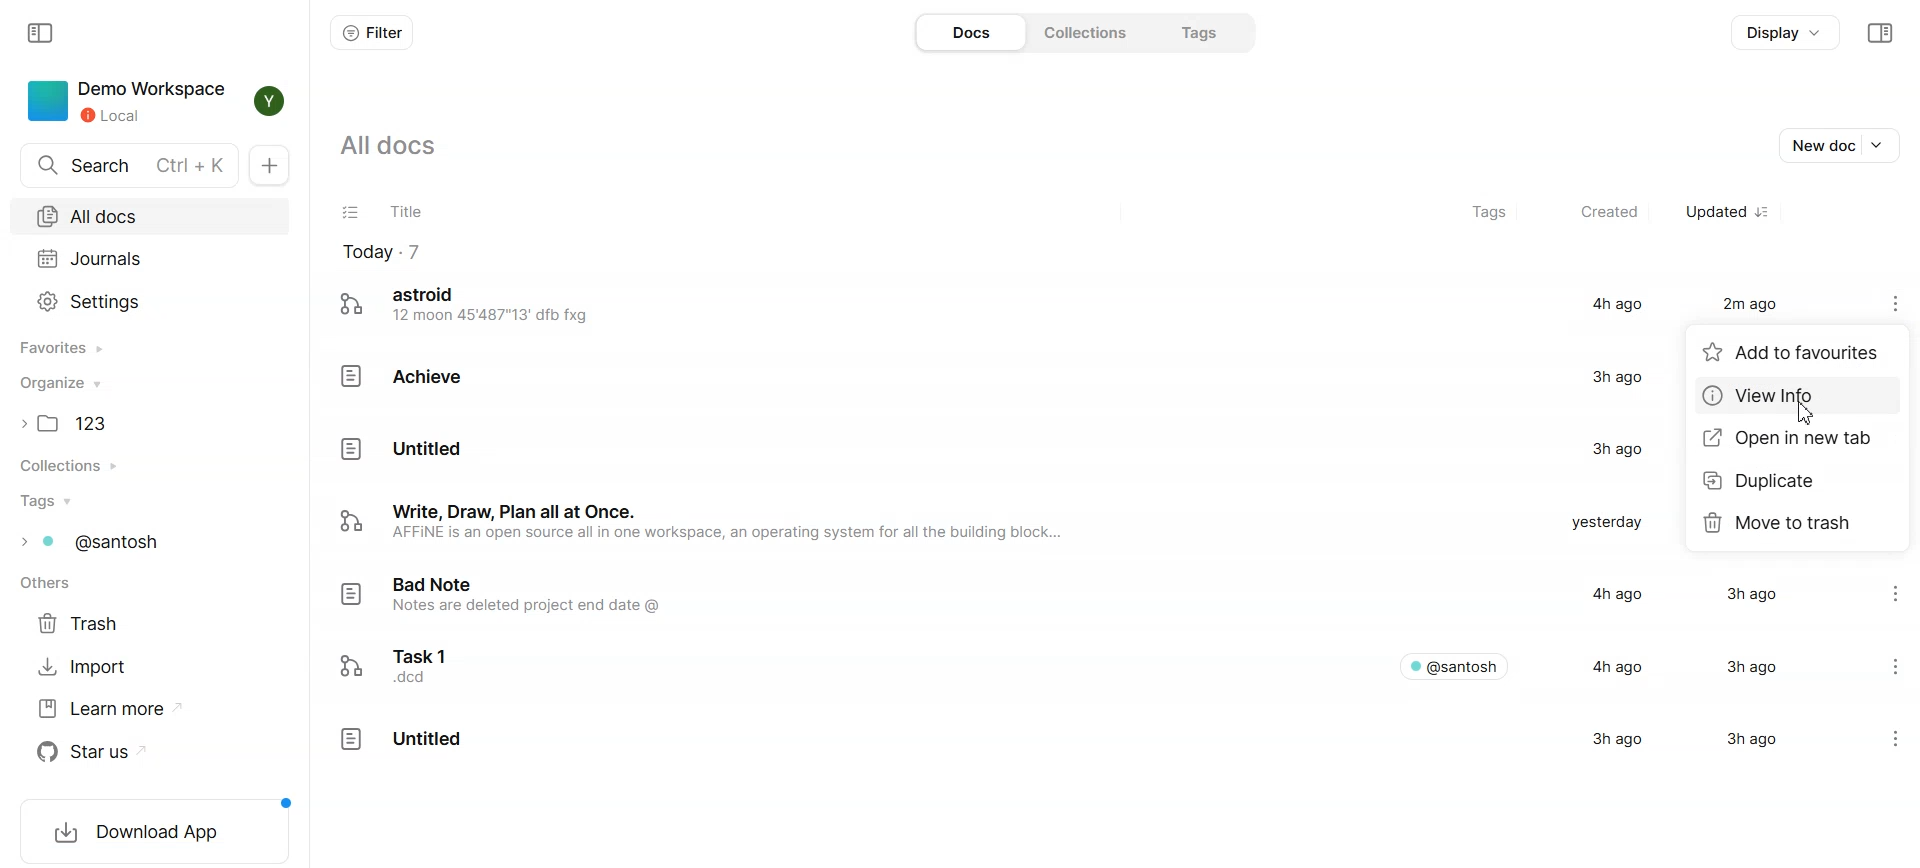 The height and width of the screenshot is (868, 1920). I want to click on Move to Trash, so click(1796, 522).